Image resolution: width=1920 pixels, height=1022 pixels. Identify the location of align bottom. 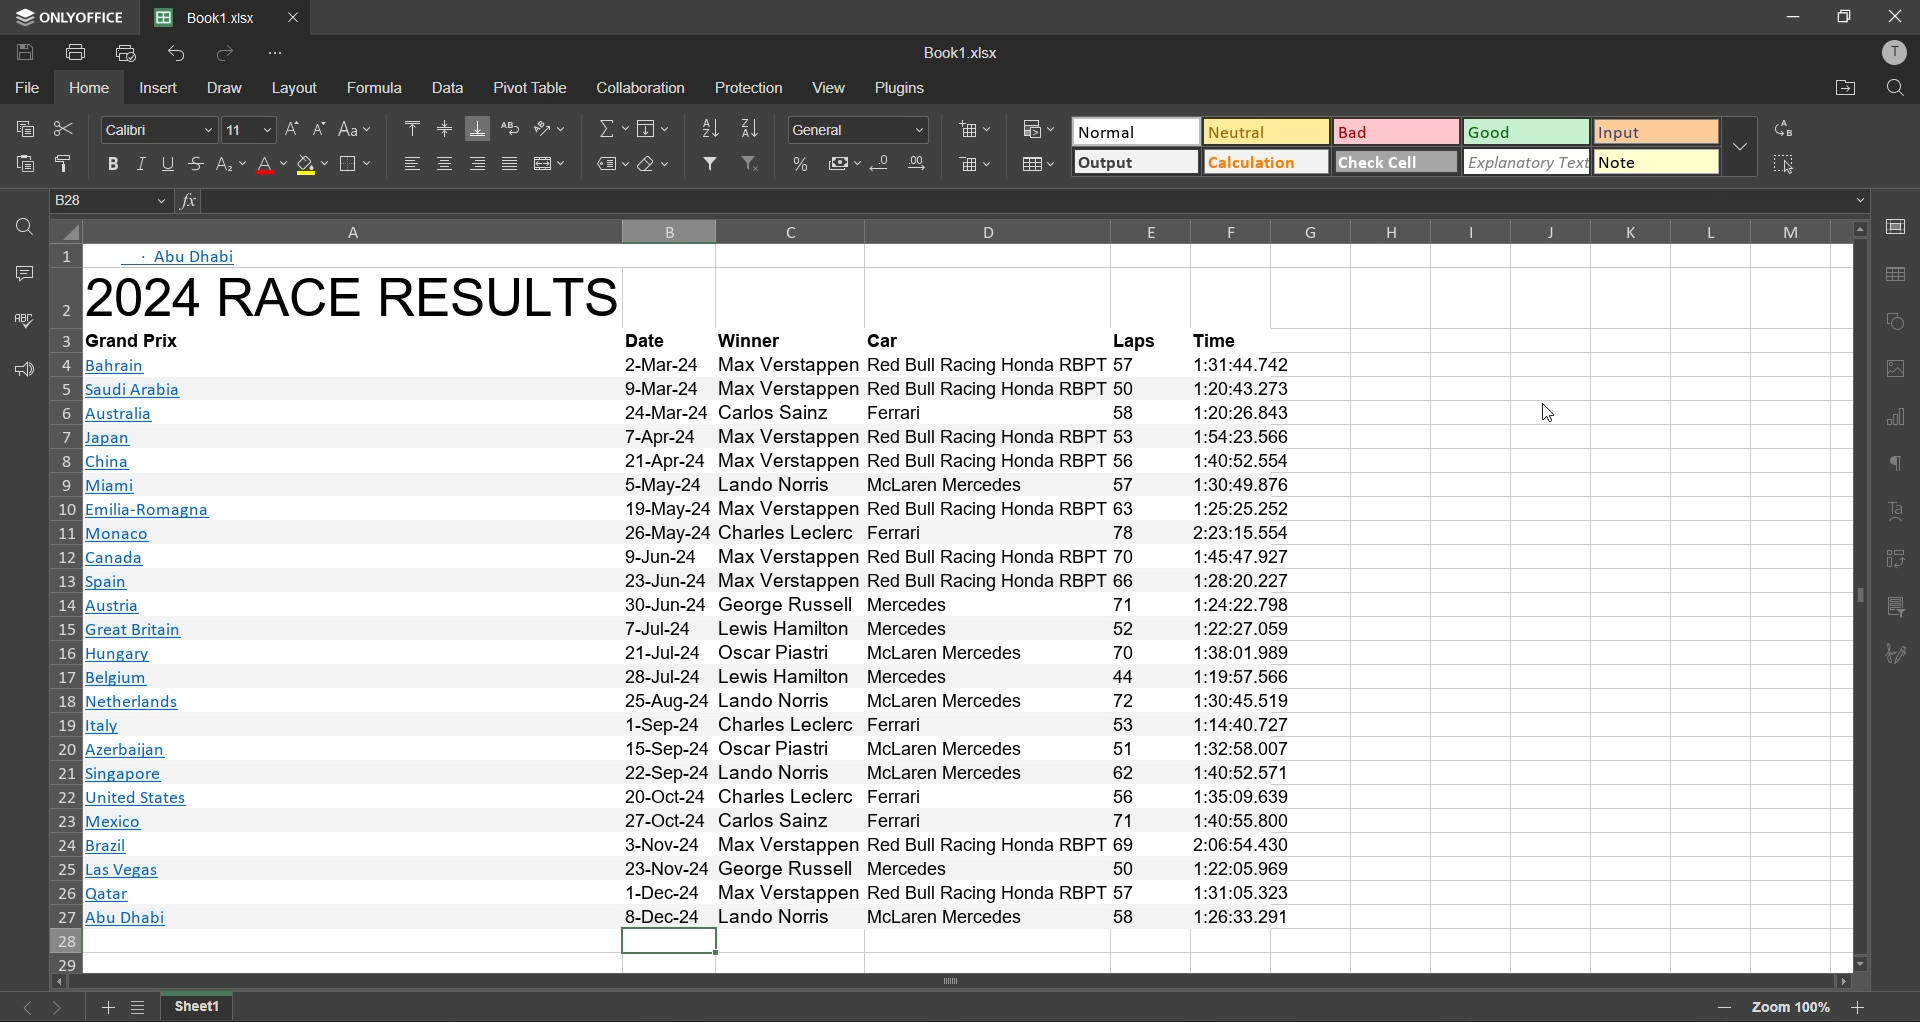
(479, 129).